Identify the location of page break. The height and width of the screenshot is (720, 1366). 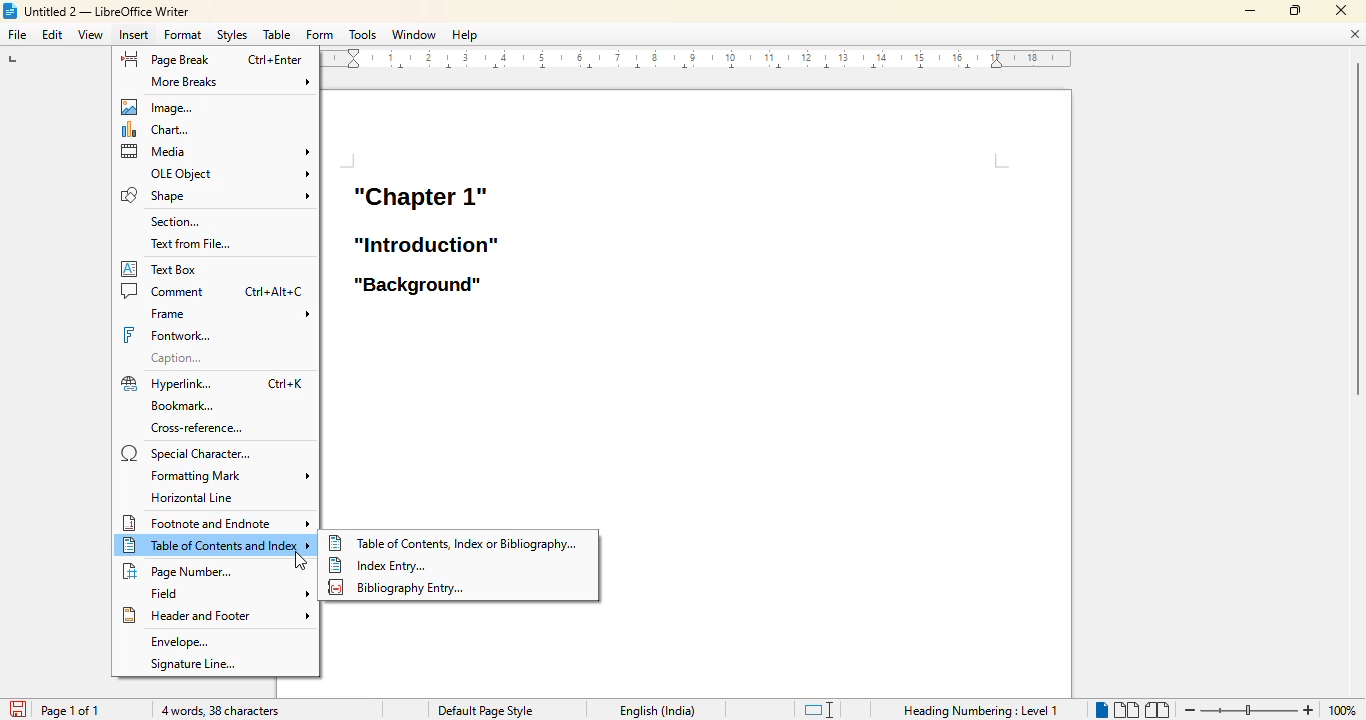
(165, 59).